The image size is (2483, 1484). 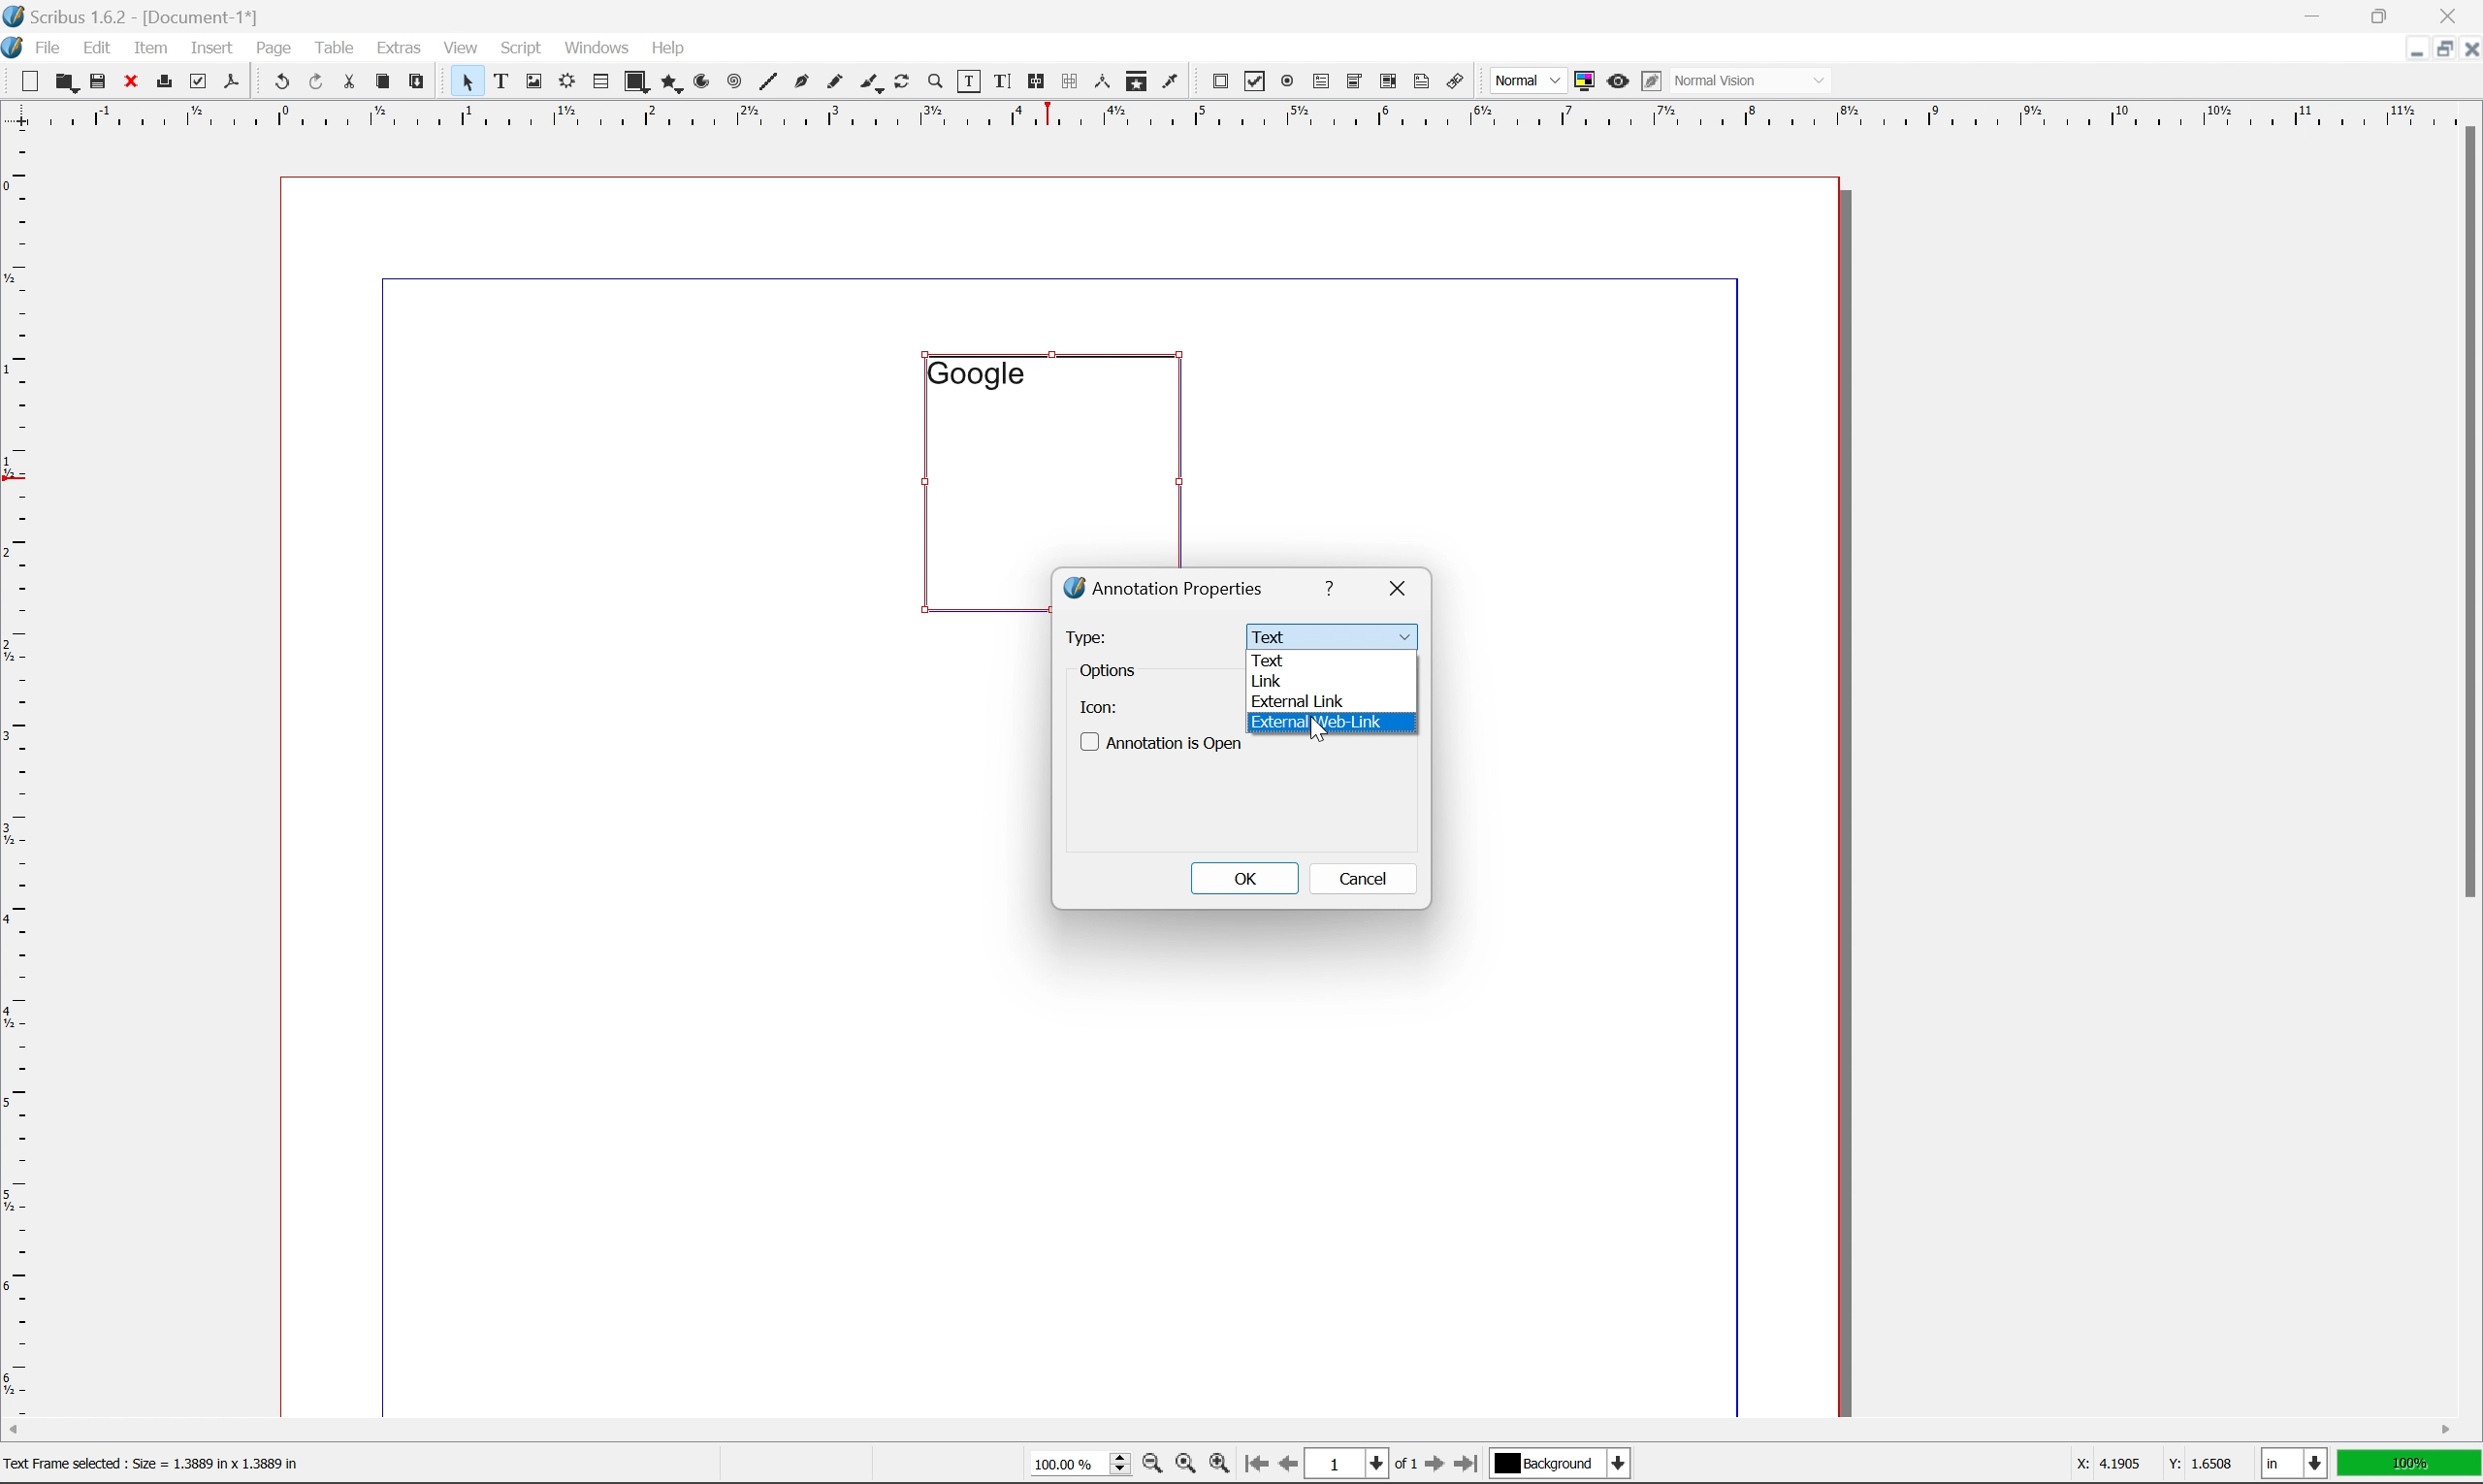 I want to click on ruler, so click(x=17, y=770).